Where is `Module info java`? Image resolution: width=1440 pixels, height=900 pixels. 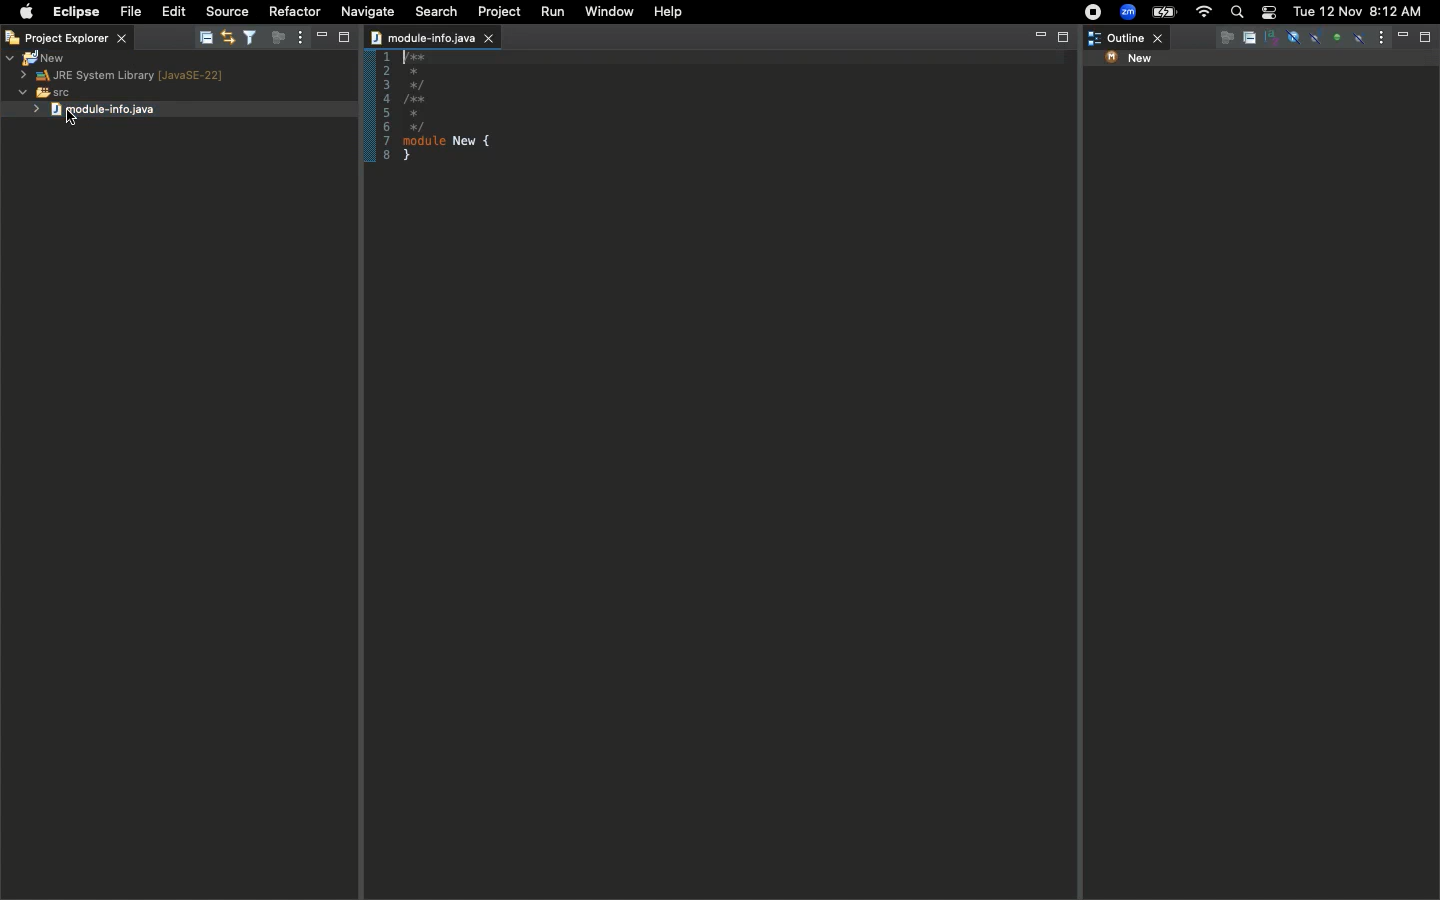 Module info java is located at coordinates (436, 38).